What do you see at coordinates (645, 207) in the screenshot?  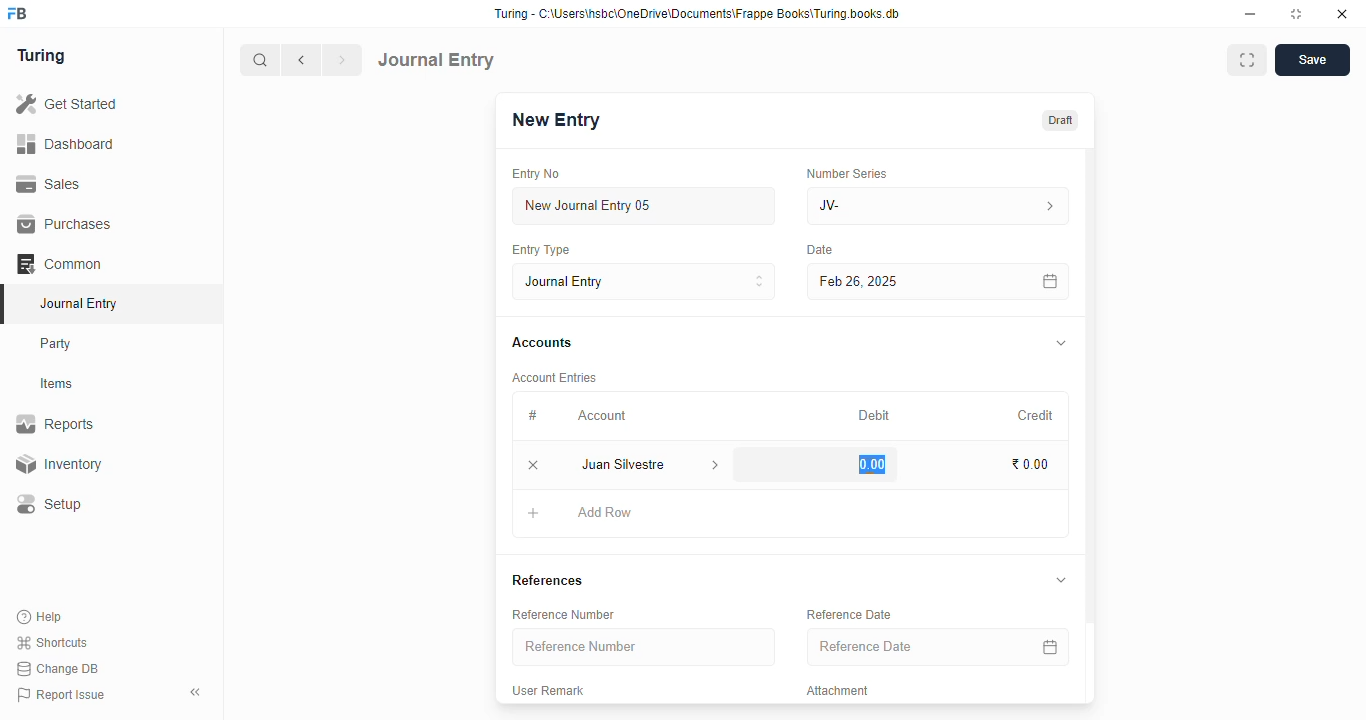 I see `new journal entry 05` at bounding box center [645, 207].